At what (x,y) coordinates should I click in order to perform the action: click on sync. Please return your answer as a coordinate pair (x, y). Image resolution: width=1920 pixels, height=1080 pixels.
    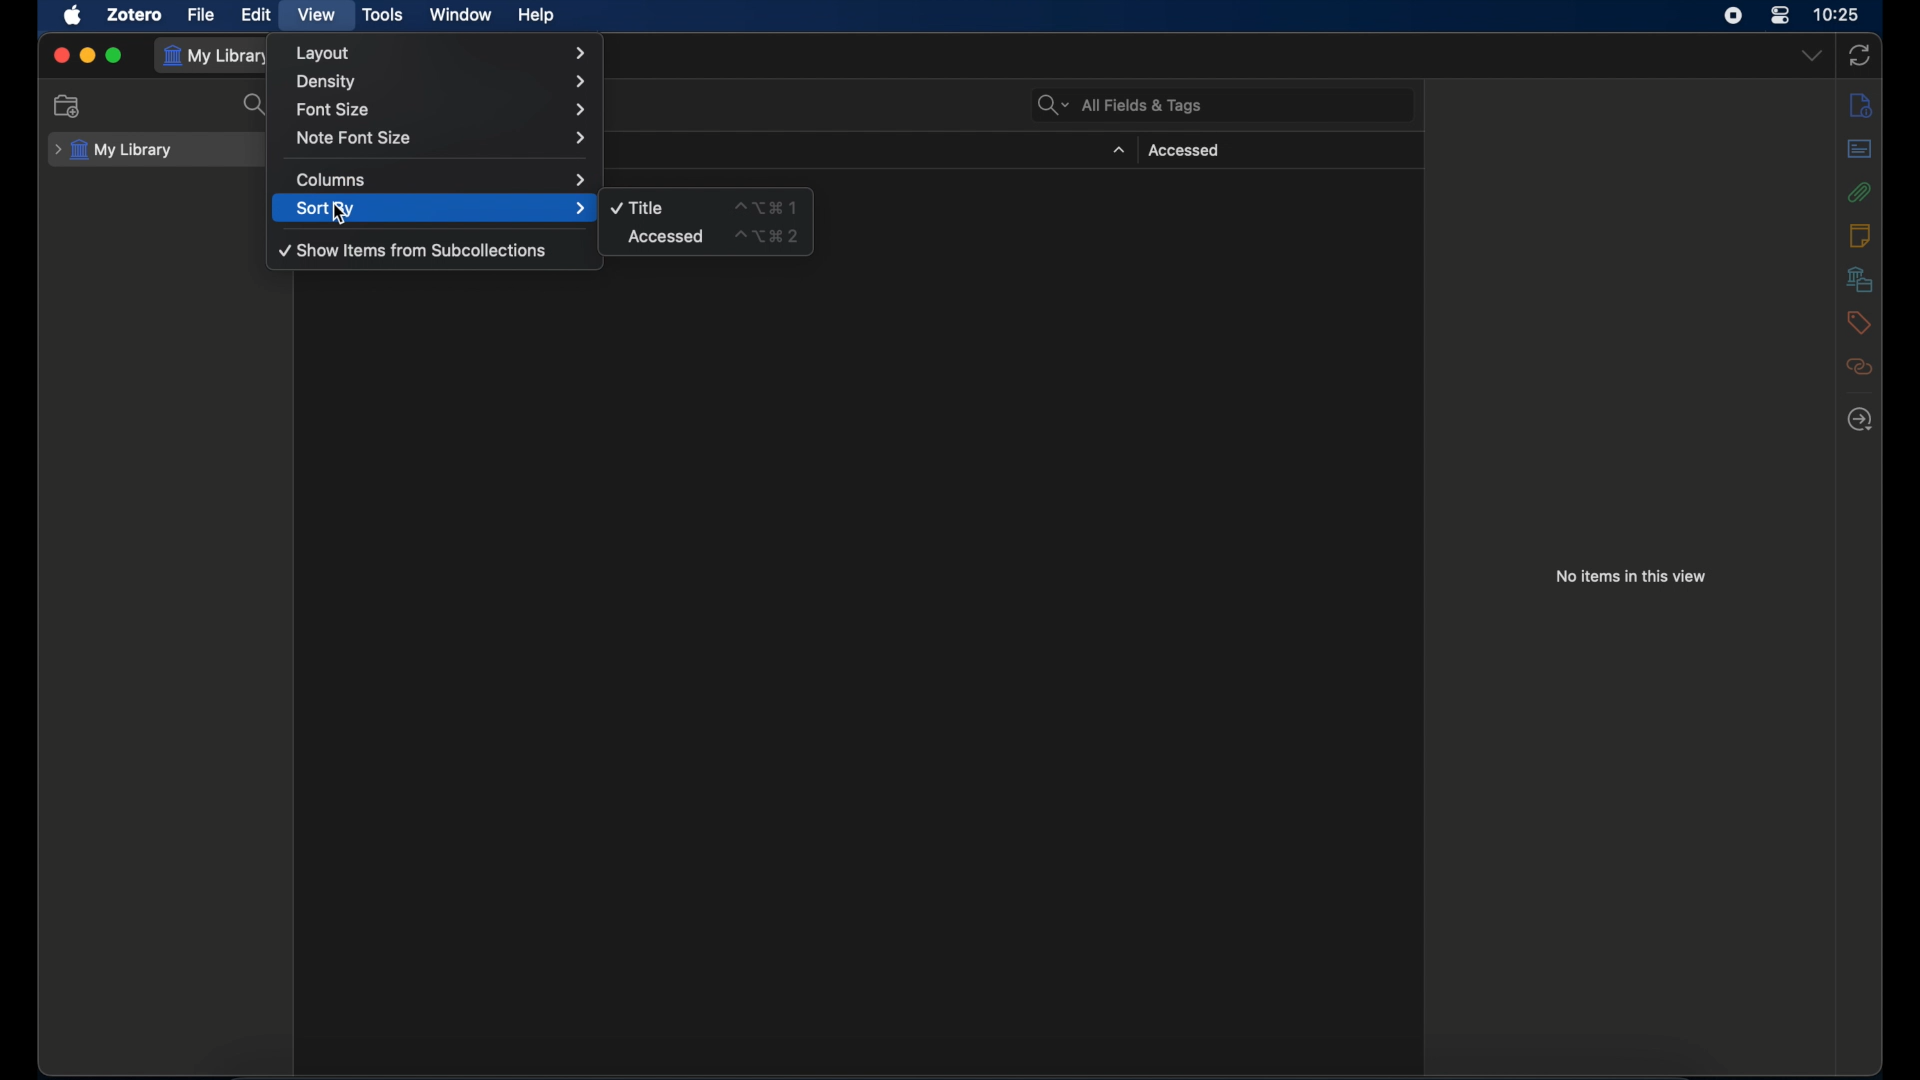
    Looking at the image, I should click on (1858, 55).